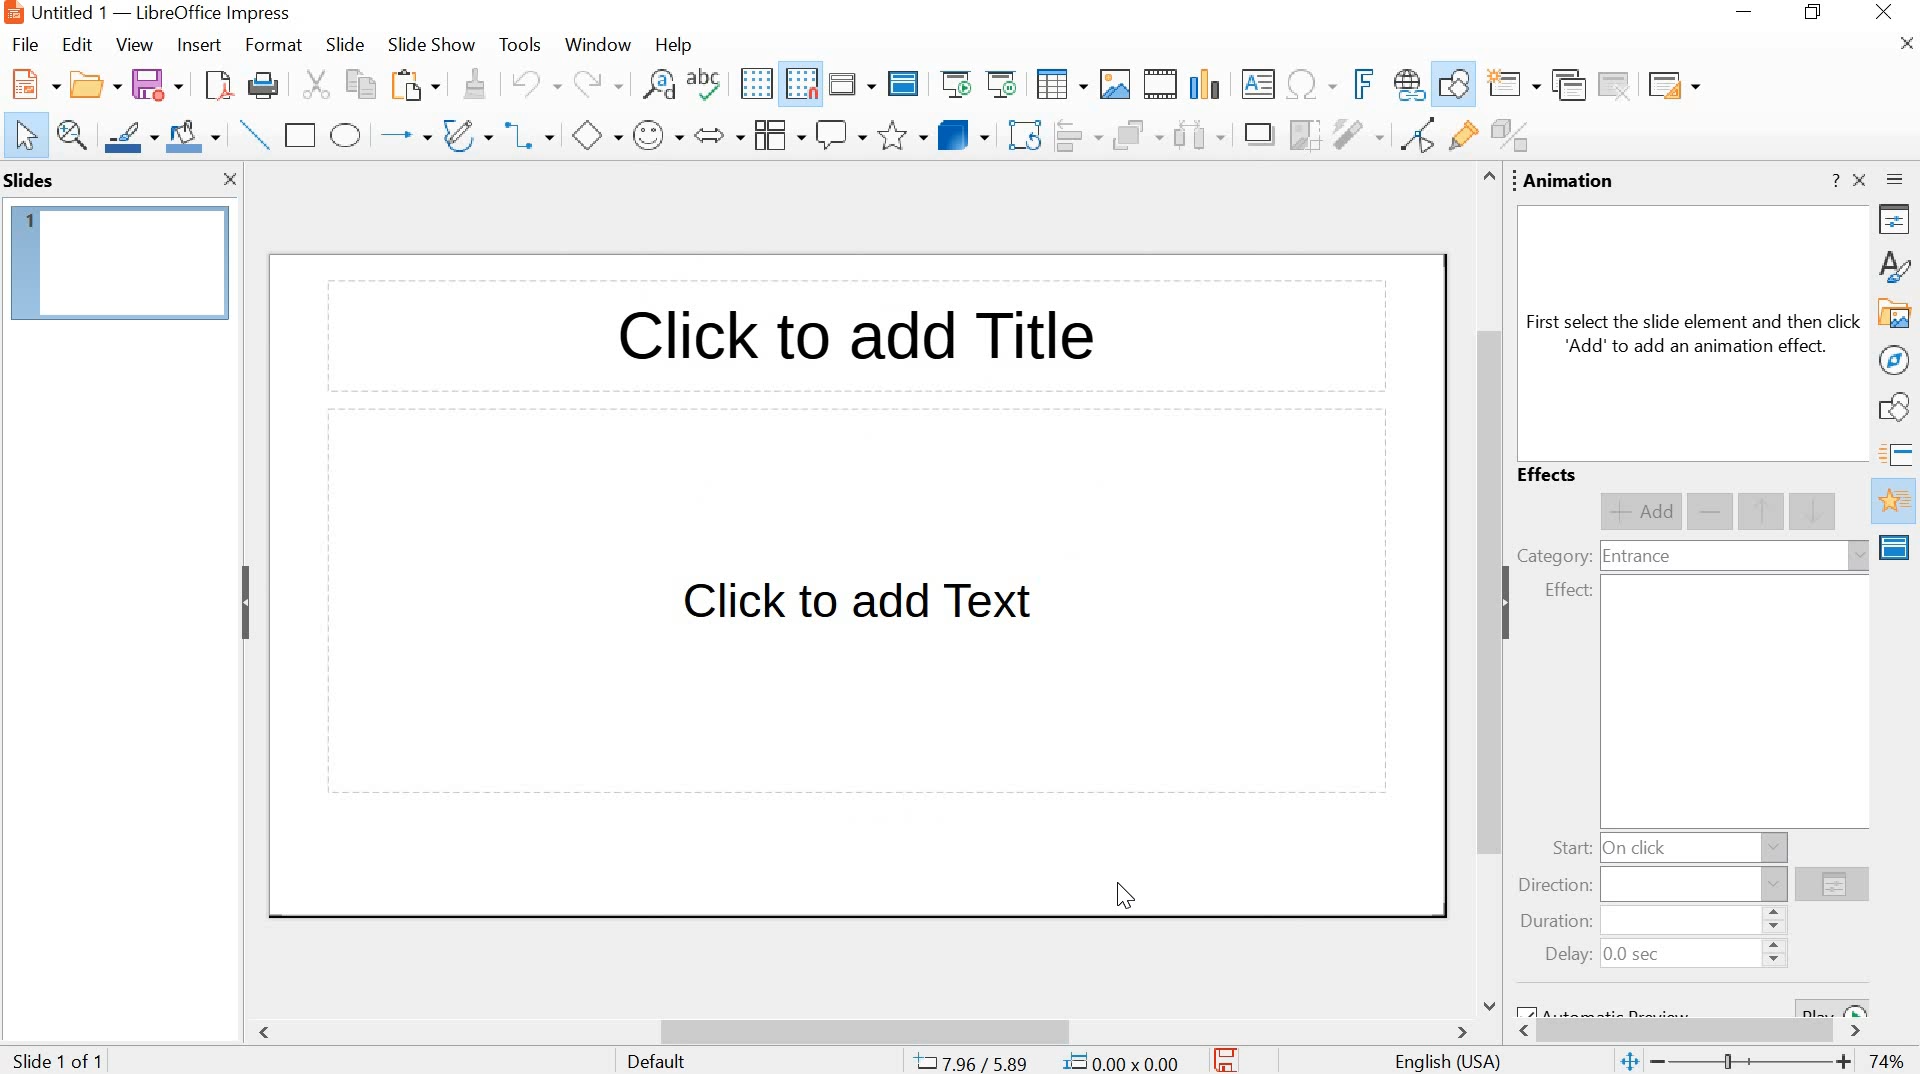 Image resolution: width=1920 pixels, height=1074 pixels. What do you see at coordinates (1005, 84) in the screenshot?
I see `slideshow from current slide` at bounding box center [1005, 84].